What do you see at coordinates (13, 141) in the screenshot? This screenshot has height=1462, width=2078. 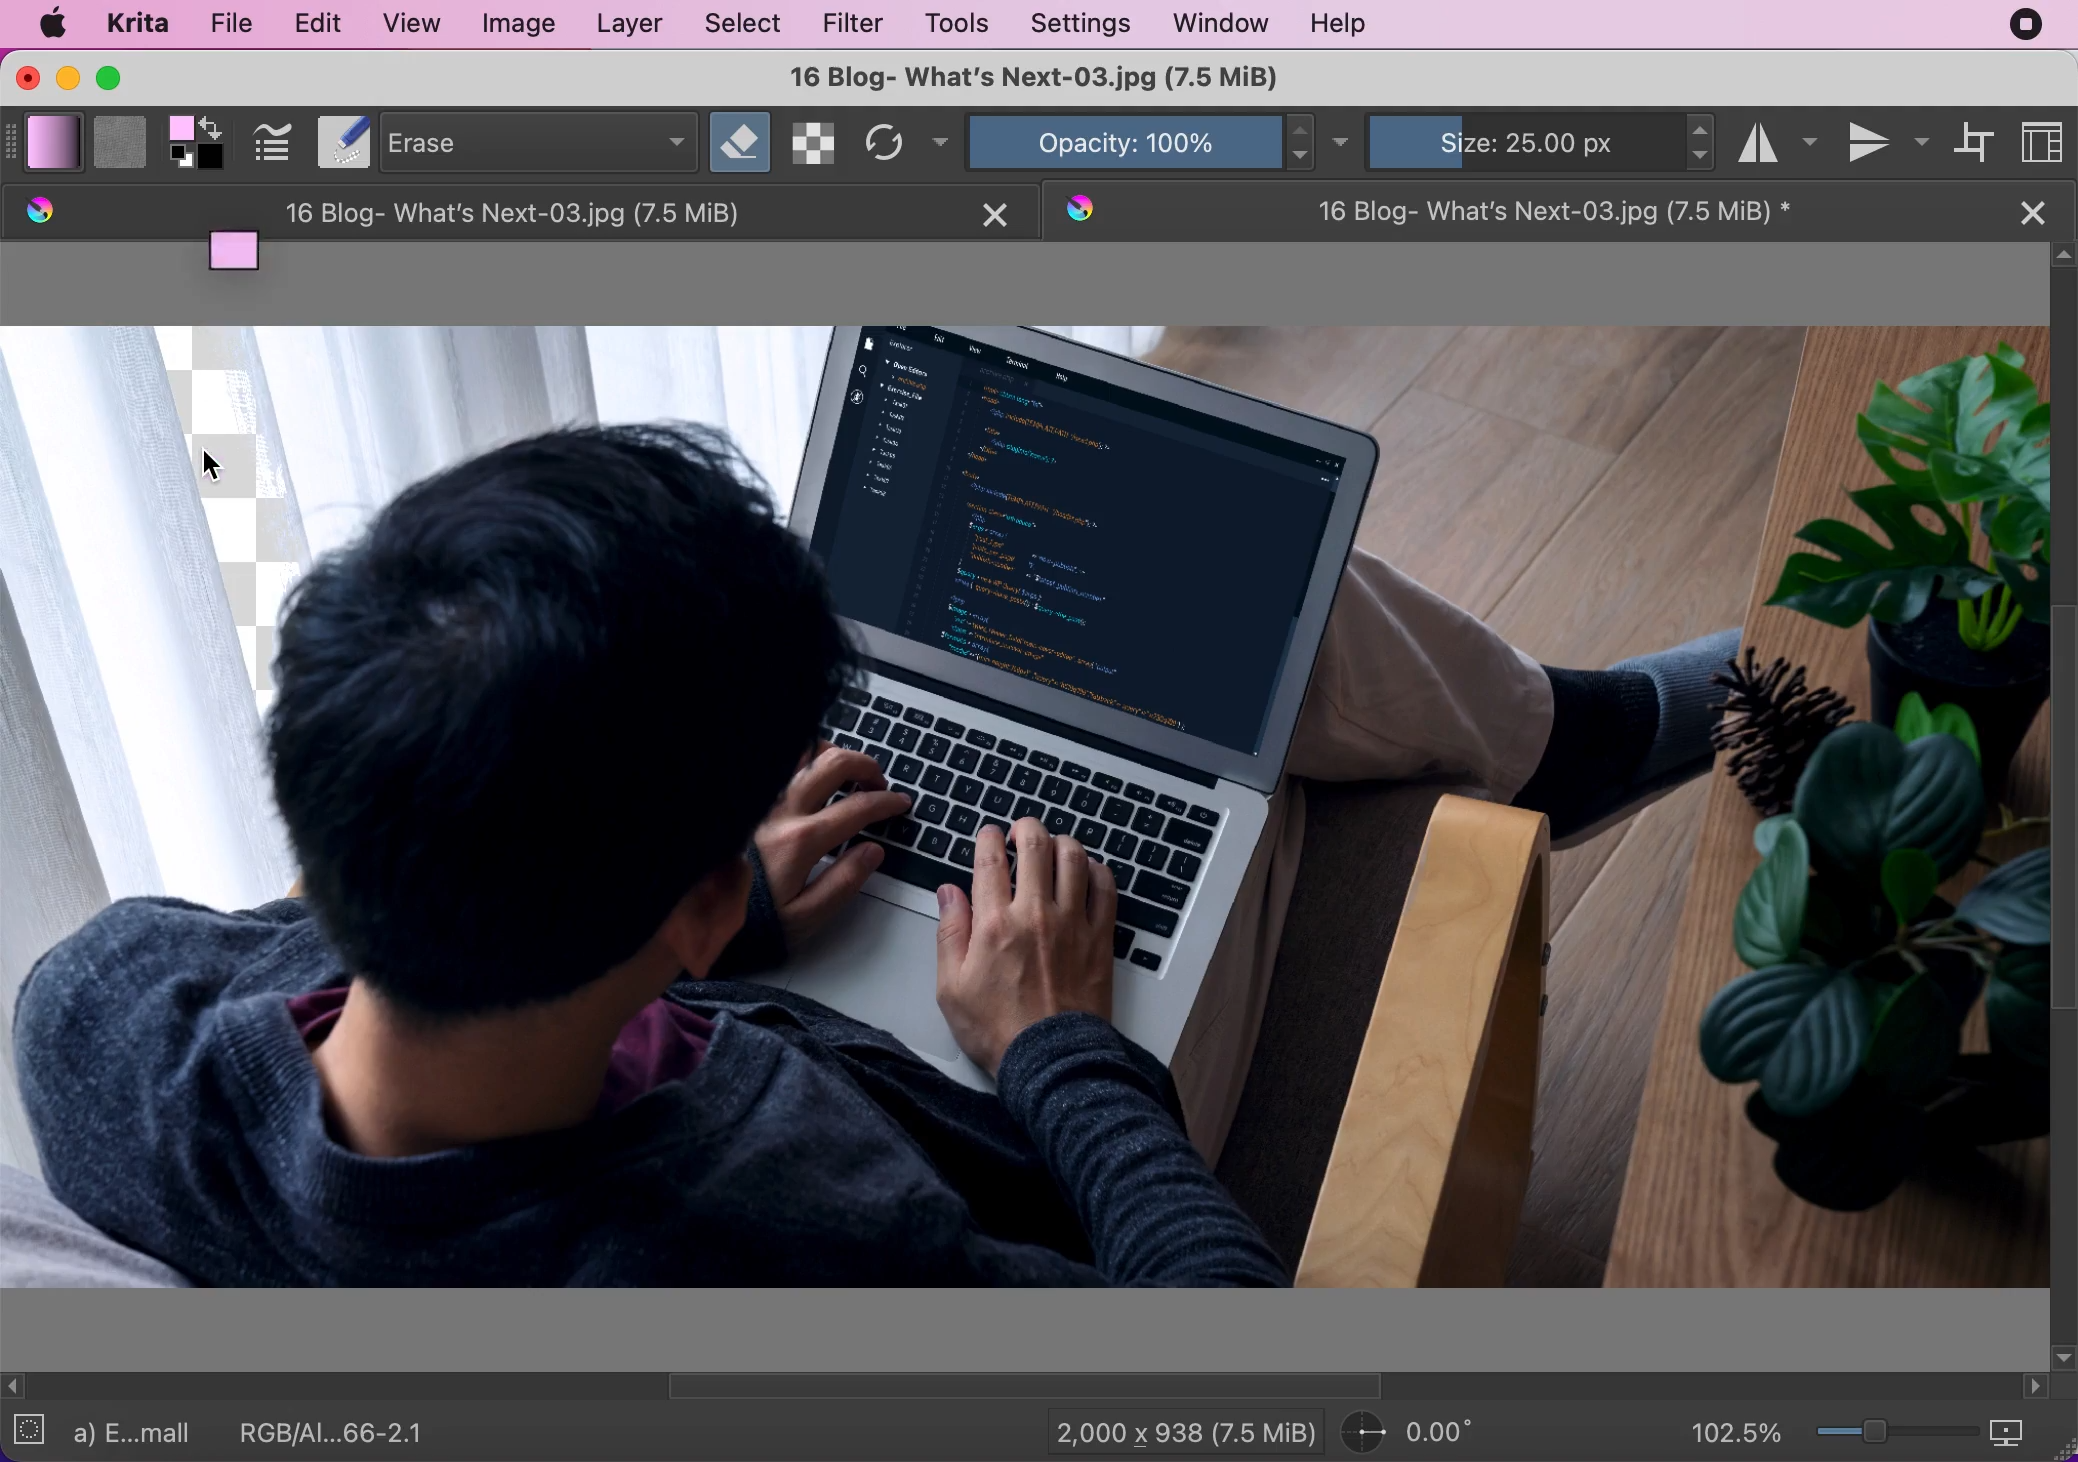 I see `expand bar` at bounding box center [13, 141].